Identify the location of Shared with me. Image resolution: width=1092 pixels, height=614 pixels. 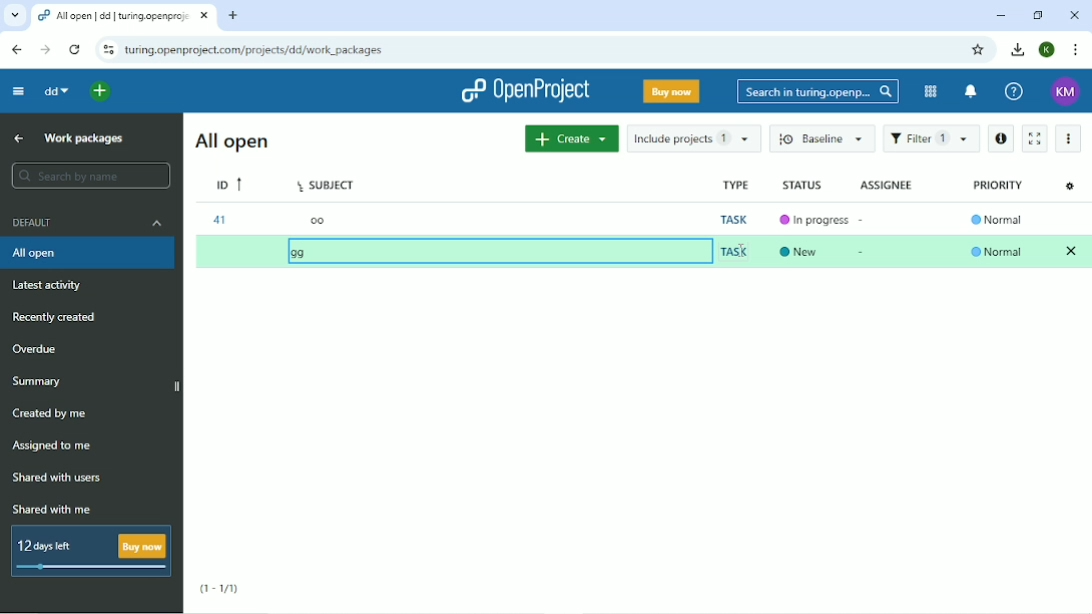
(51, 510).